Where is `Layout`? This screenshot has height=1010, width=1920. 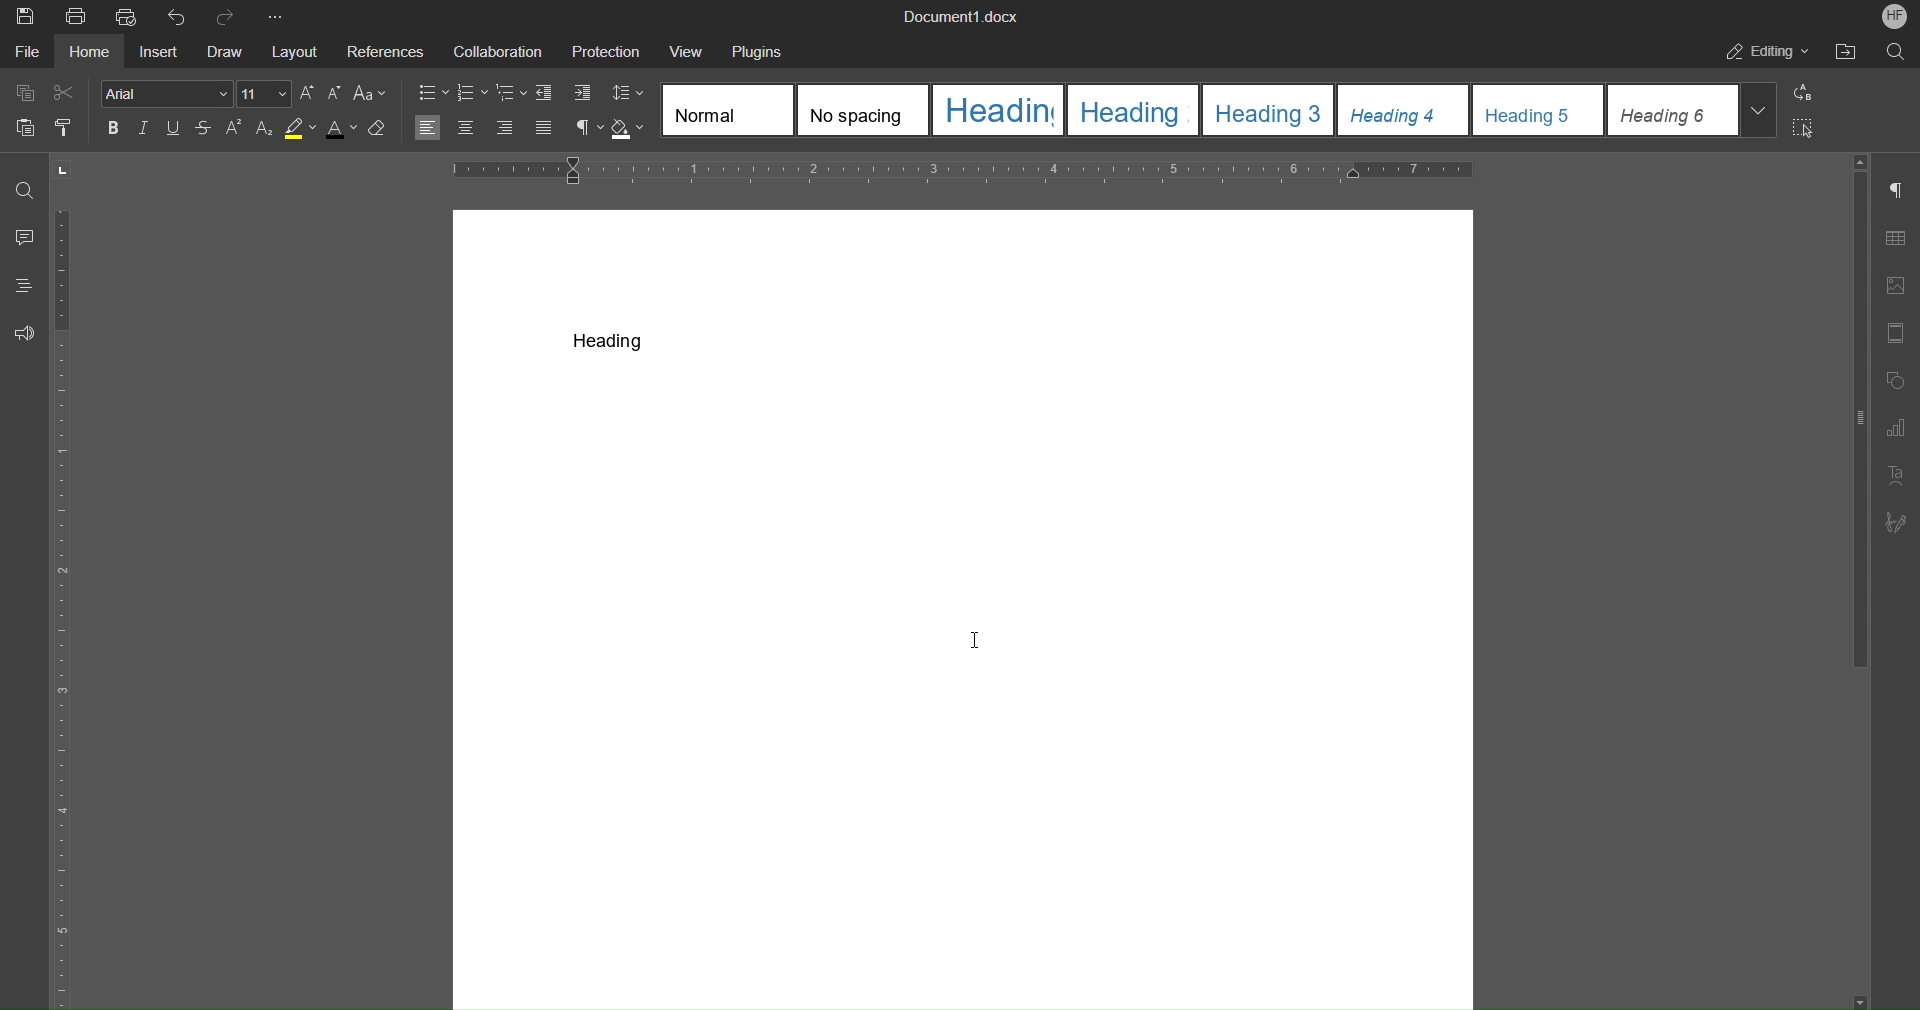
Layout is located at coordinates (292, 50).